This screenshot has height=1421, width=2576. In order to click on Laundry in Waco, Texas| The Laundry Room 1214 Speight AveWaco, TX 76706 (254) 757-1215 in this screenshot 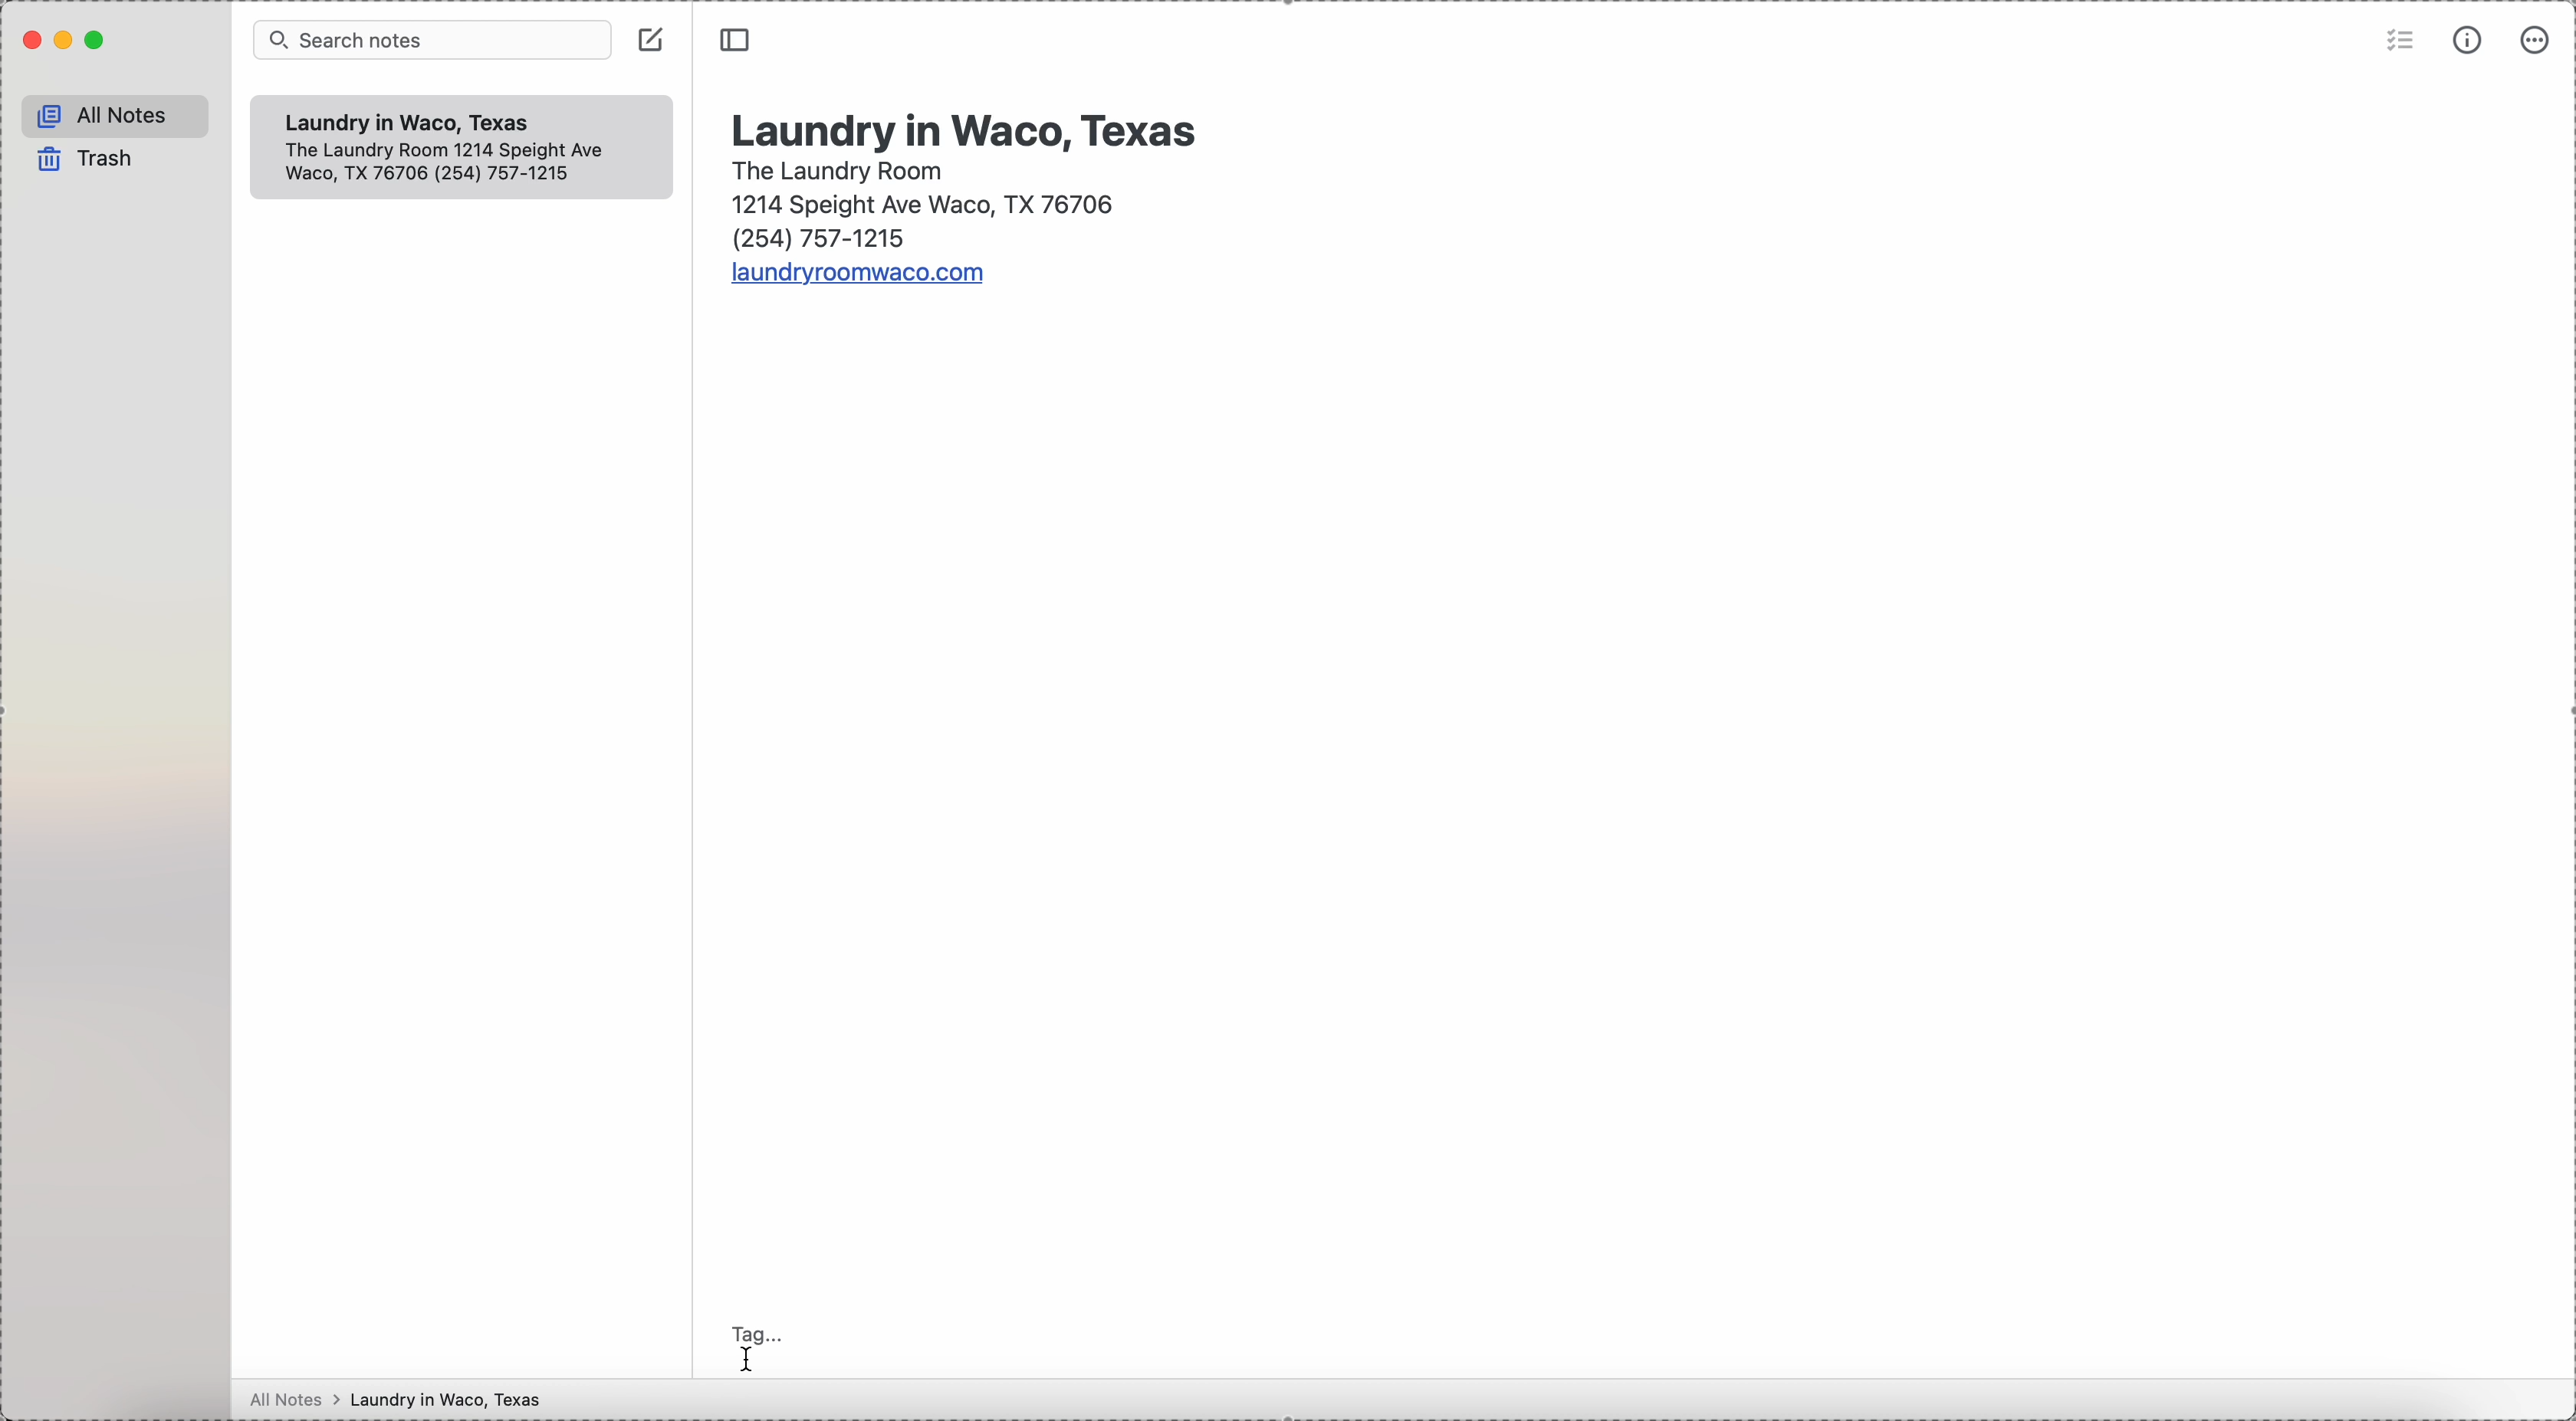, I will do `click(464, 151)`.